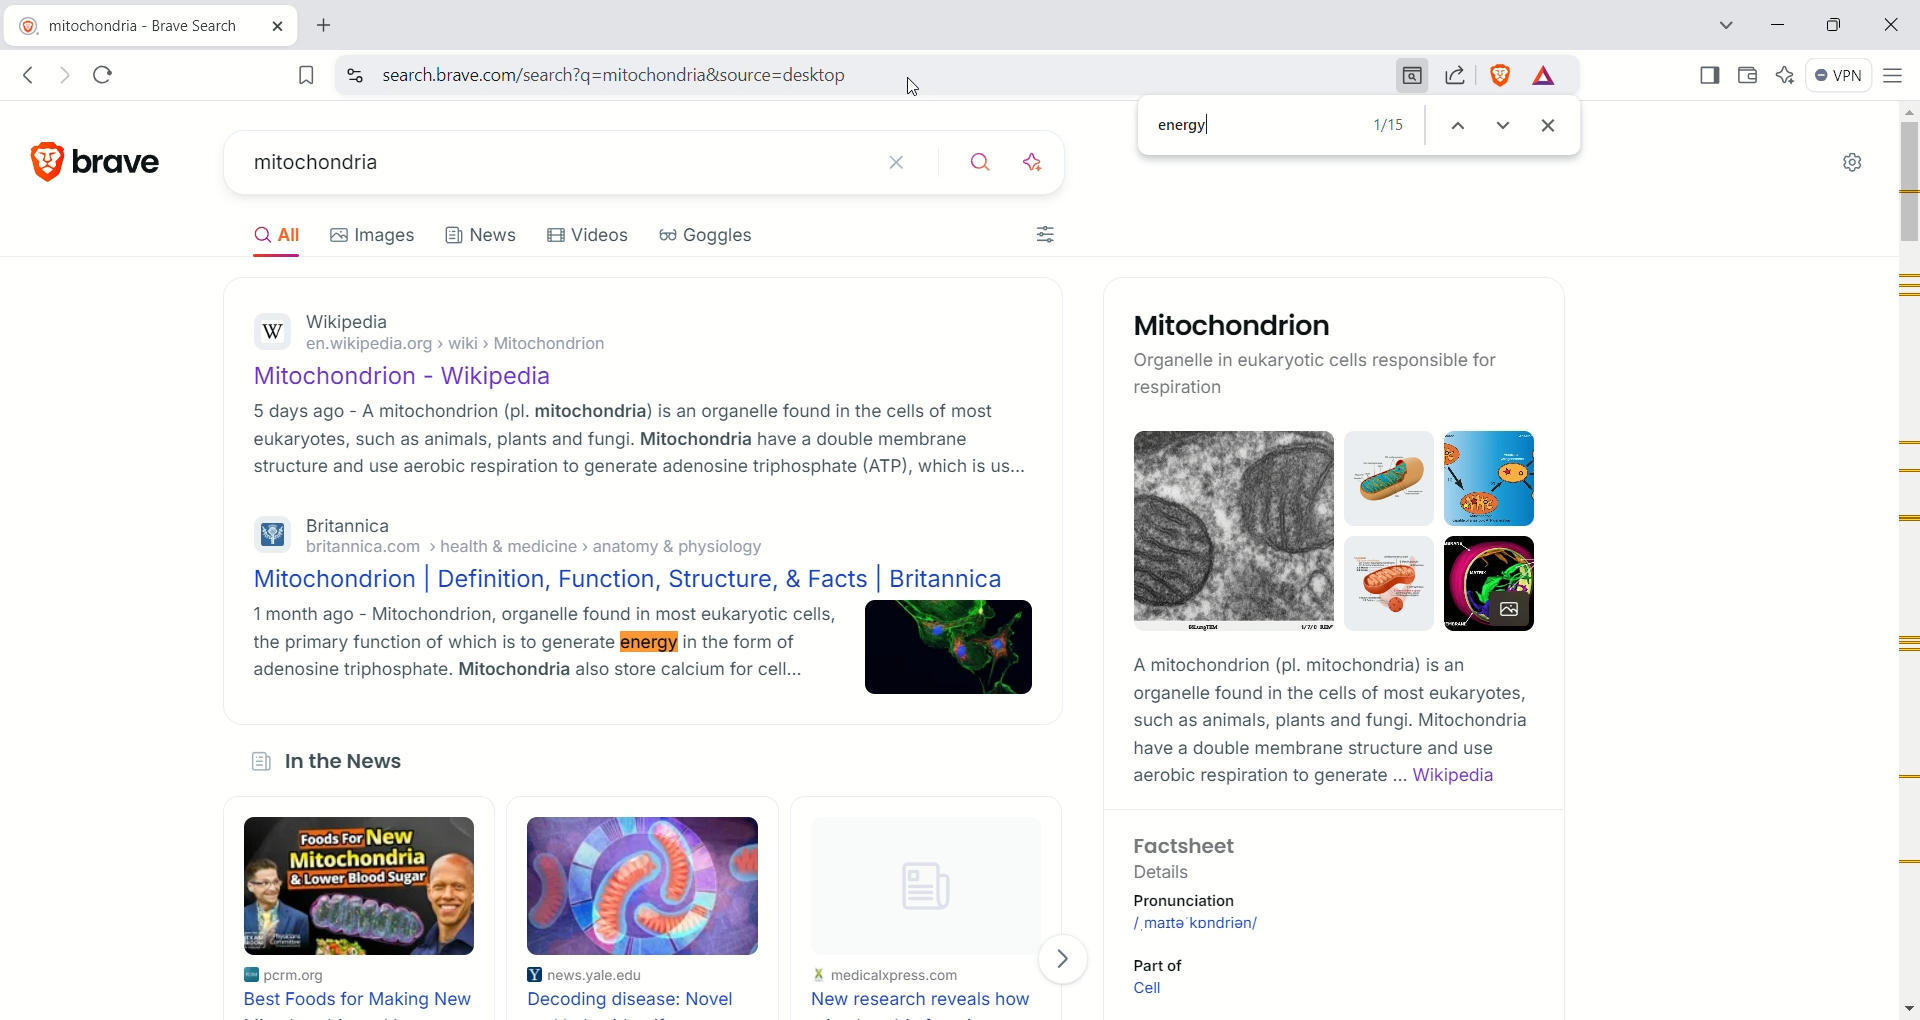 The image size is (1920, 1020). Describe the element at coordinates (28, 75) in the screenshot. I see `click to go back,  hold to see history` at that location.